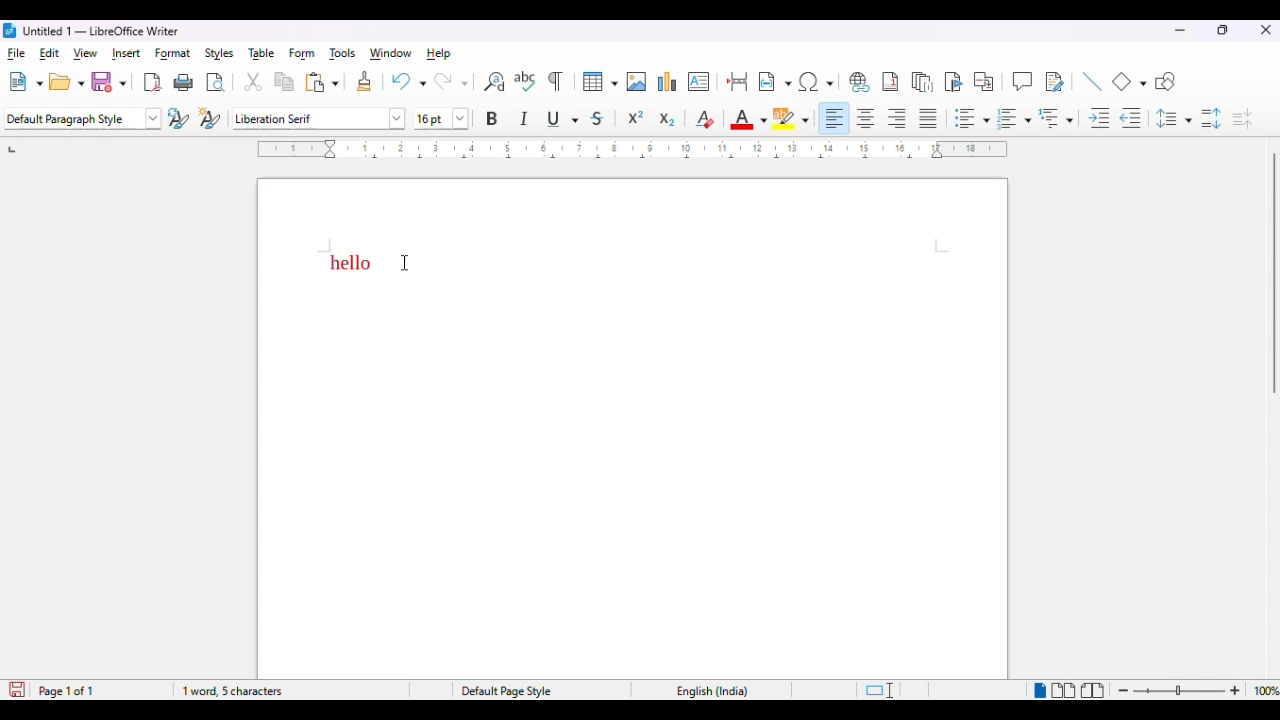 The height and width of the screenshot is (720, 1280). Describe the element at coordinates (50, 53) in the screenshot. I see `edit` at that location.